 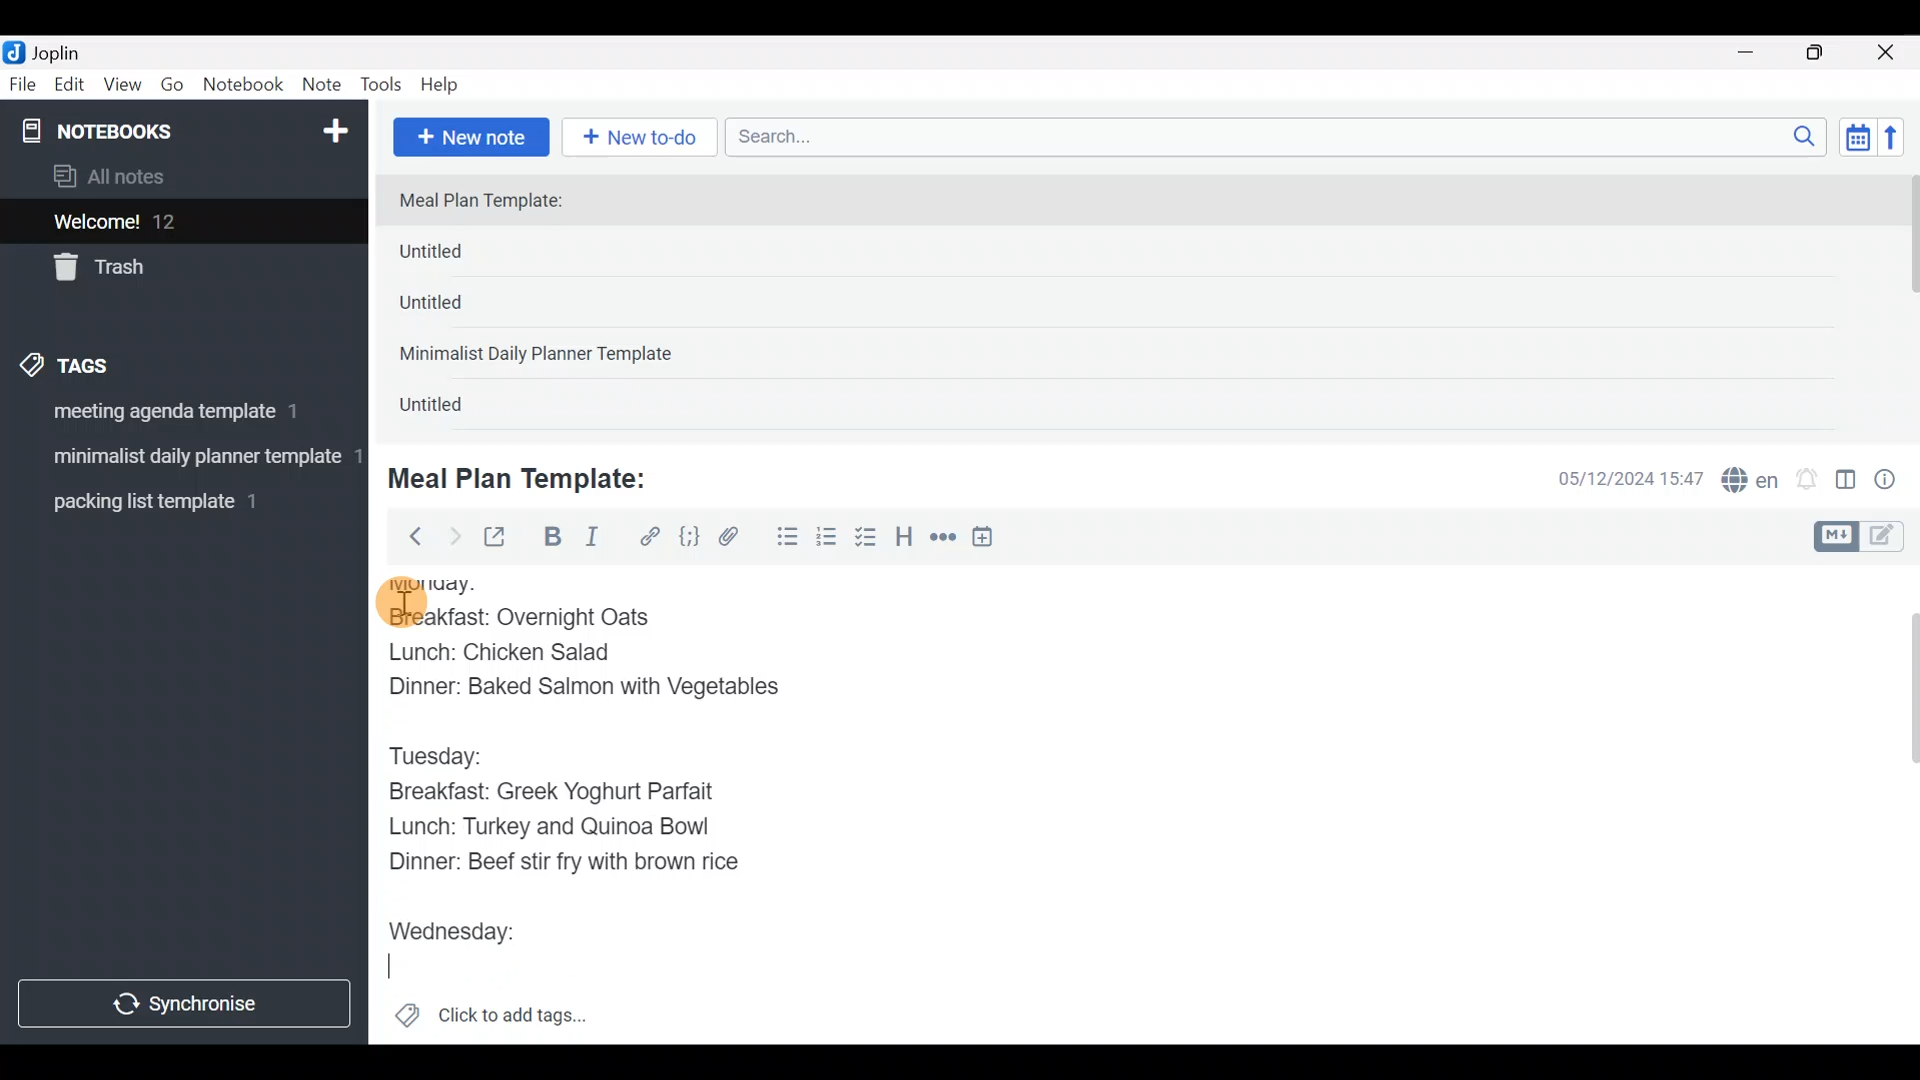 What do you see at coordinates (687, 536) in the screenshot?
I see `Code` at bounding box center [687, 536].